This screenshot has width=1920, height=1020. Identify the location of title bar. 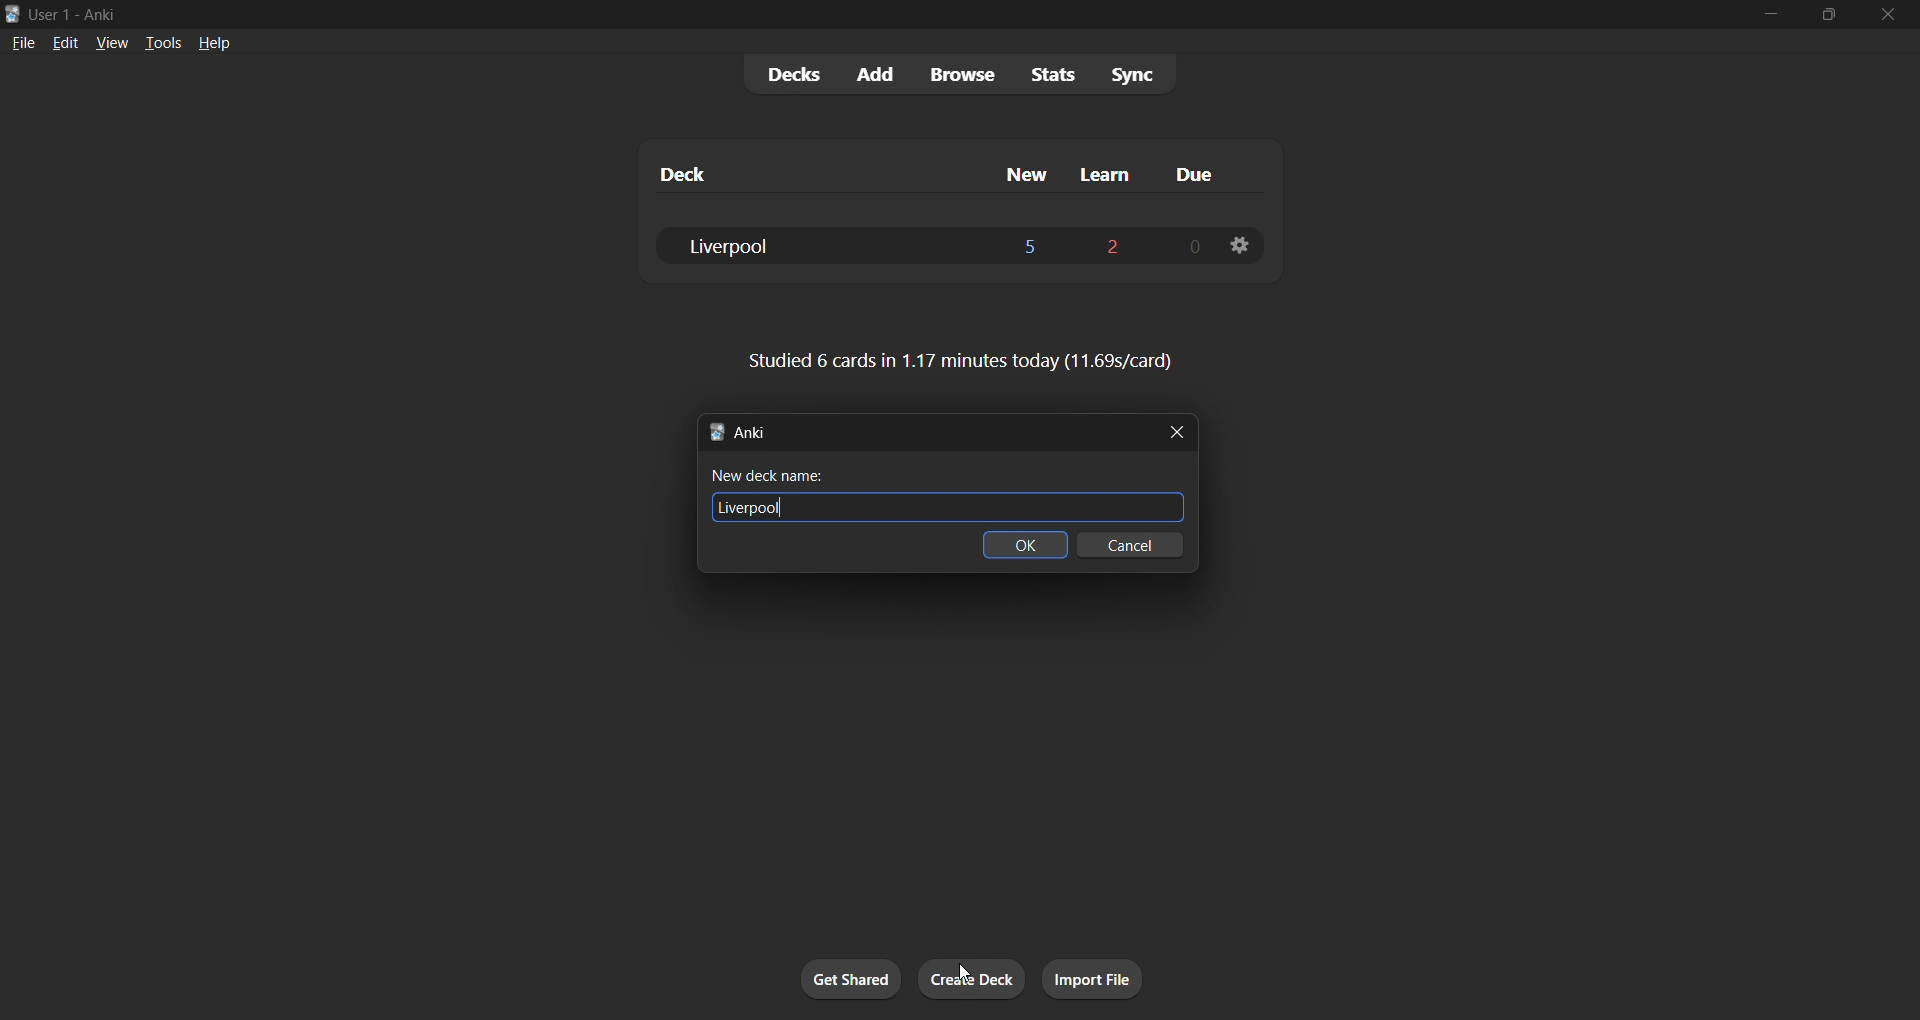
(848, 15).